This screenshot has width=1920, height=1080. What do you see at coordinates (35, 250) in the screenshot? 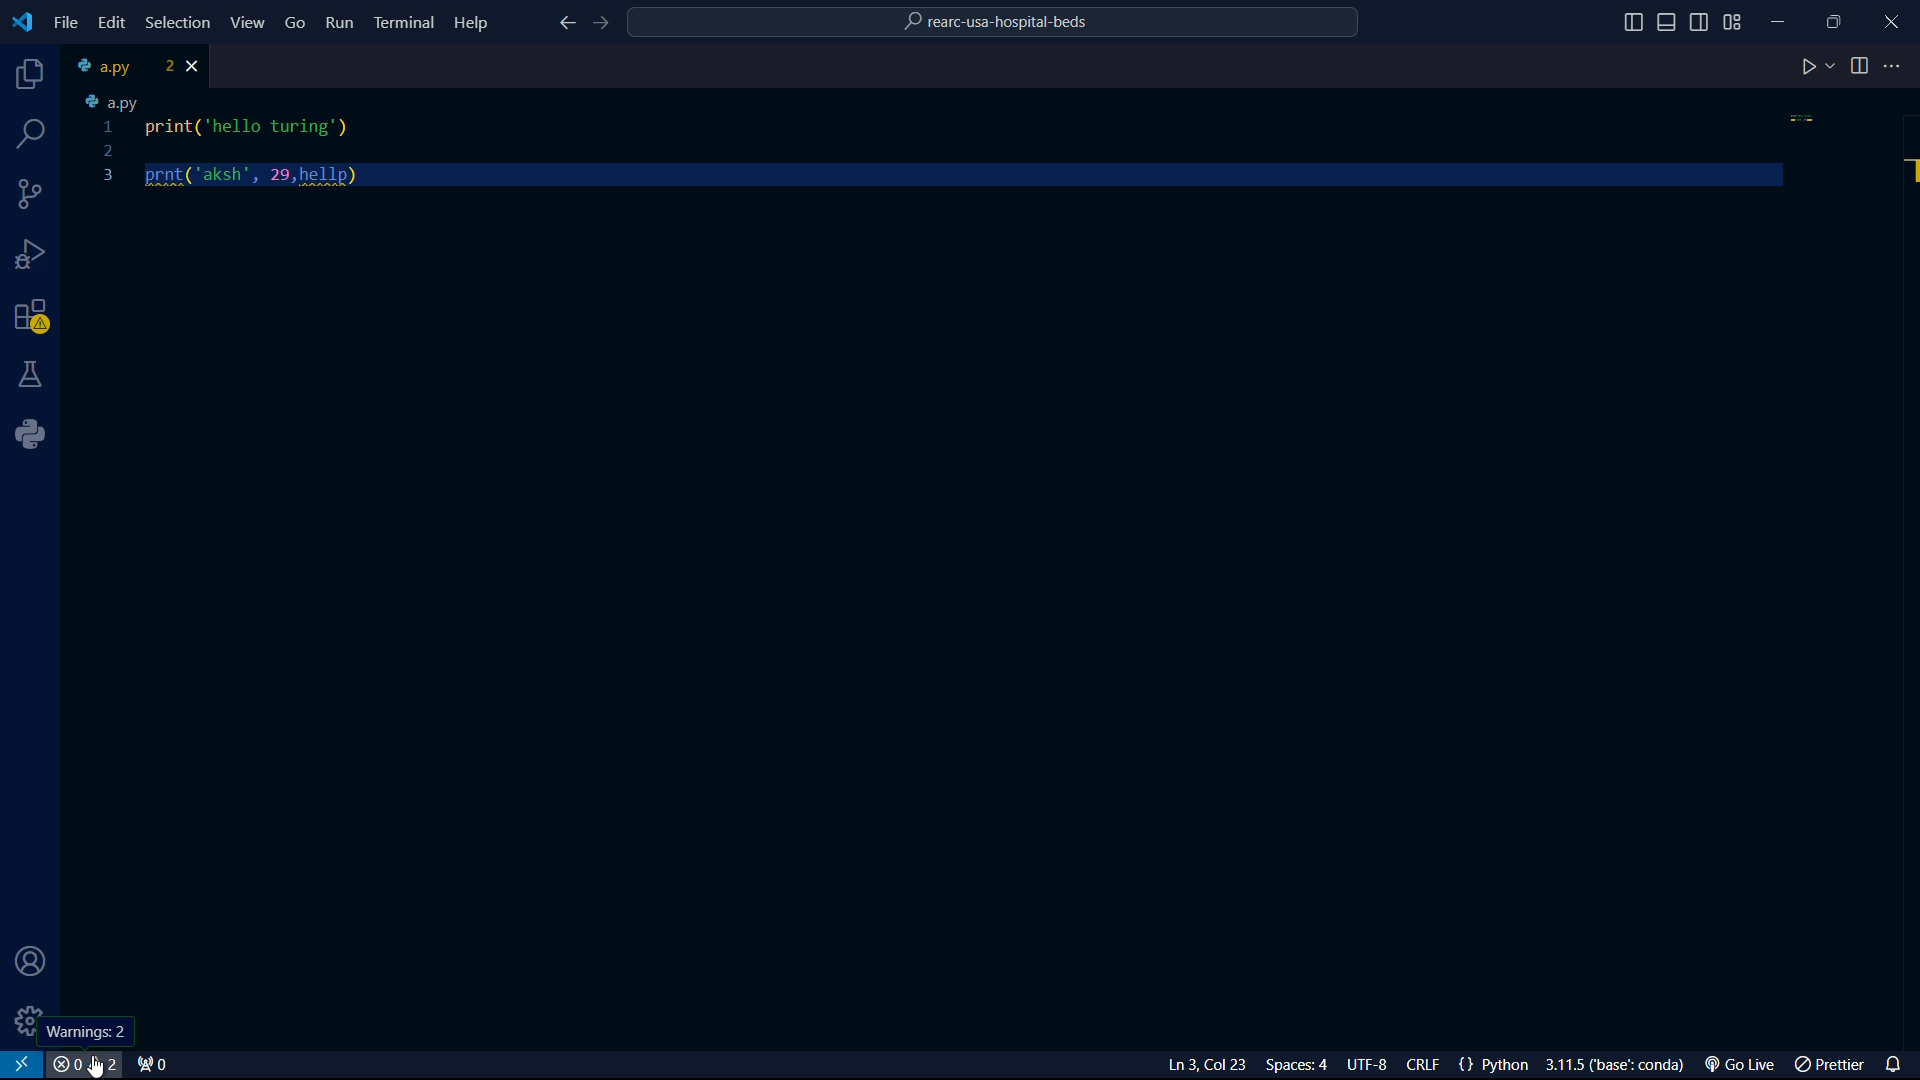
I see `bug` at bounding box center [35, 250].